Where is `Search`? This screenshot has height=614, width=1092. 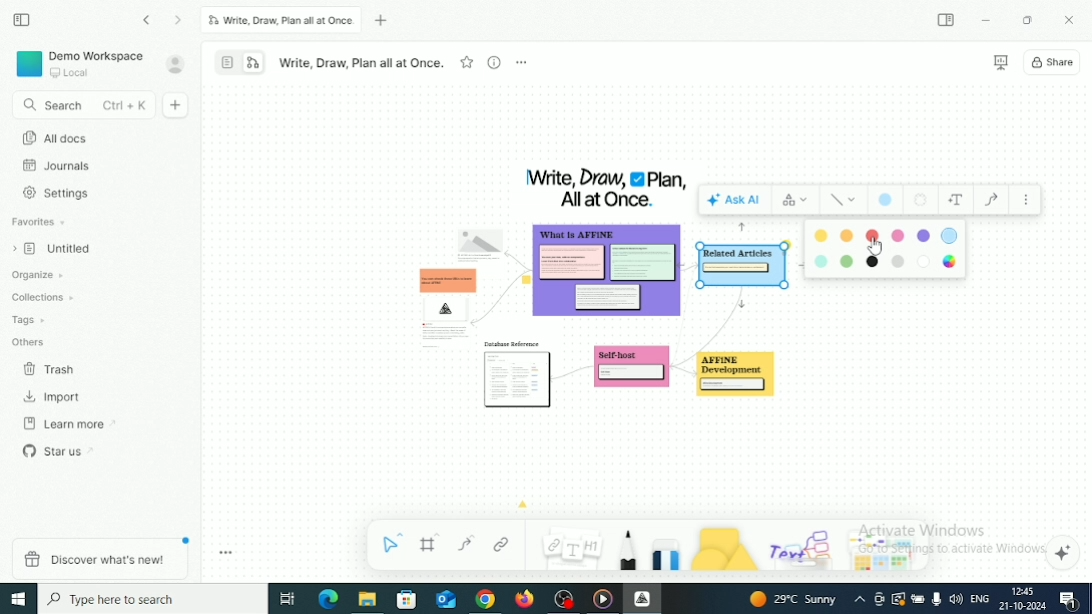 Search is located at coordinates (81, 106).